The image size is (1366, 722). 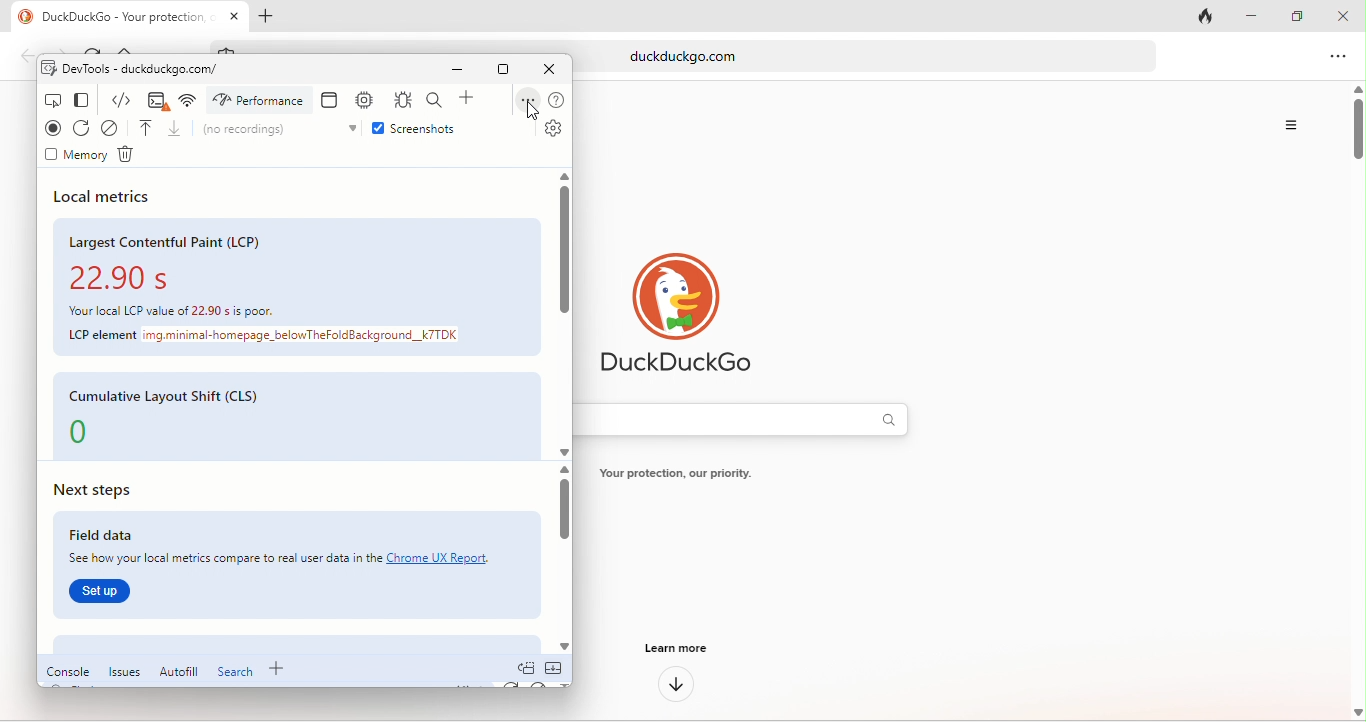 What do you see at coordinates (83, 99) in the screenshot?
I see `change view` at bounding box center [83, 99].